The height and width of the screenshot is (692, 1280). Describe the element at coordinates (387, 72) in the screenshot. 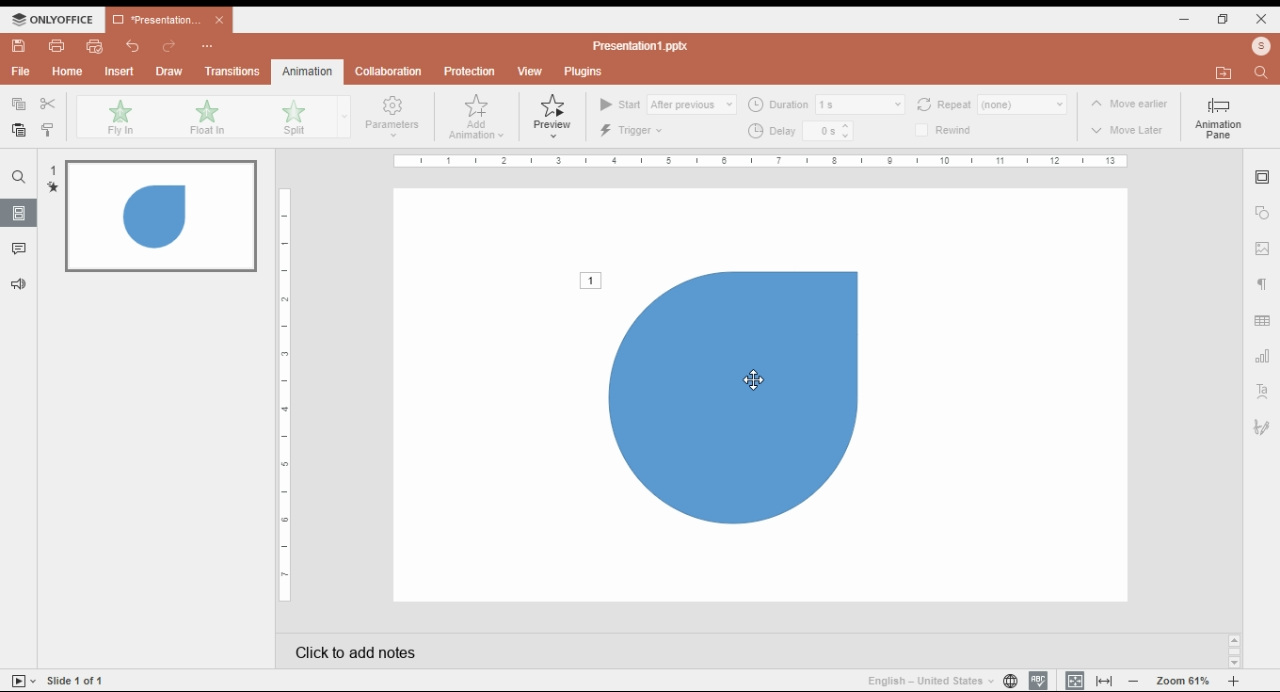

I see `collaboration` at that location.